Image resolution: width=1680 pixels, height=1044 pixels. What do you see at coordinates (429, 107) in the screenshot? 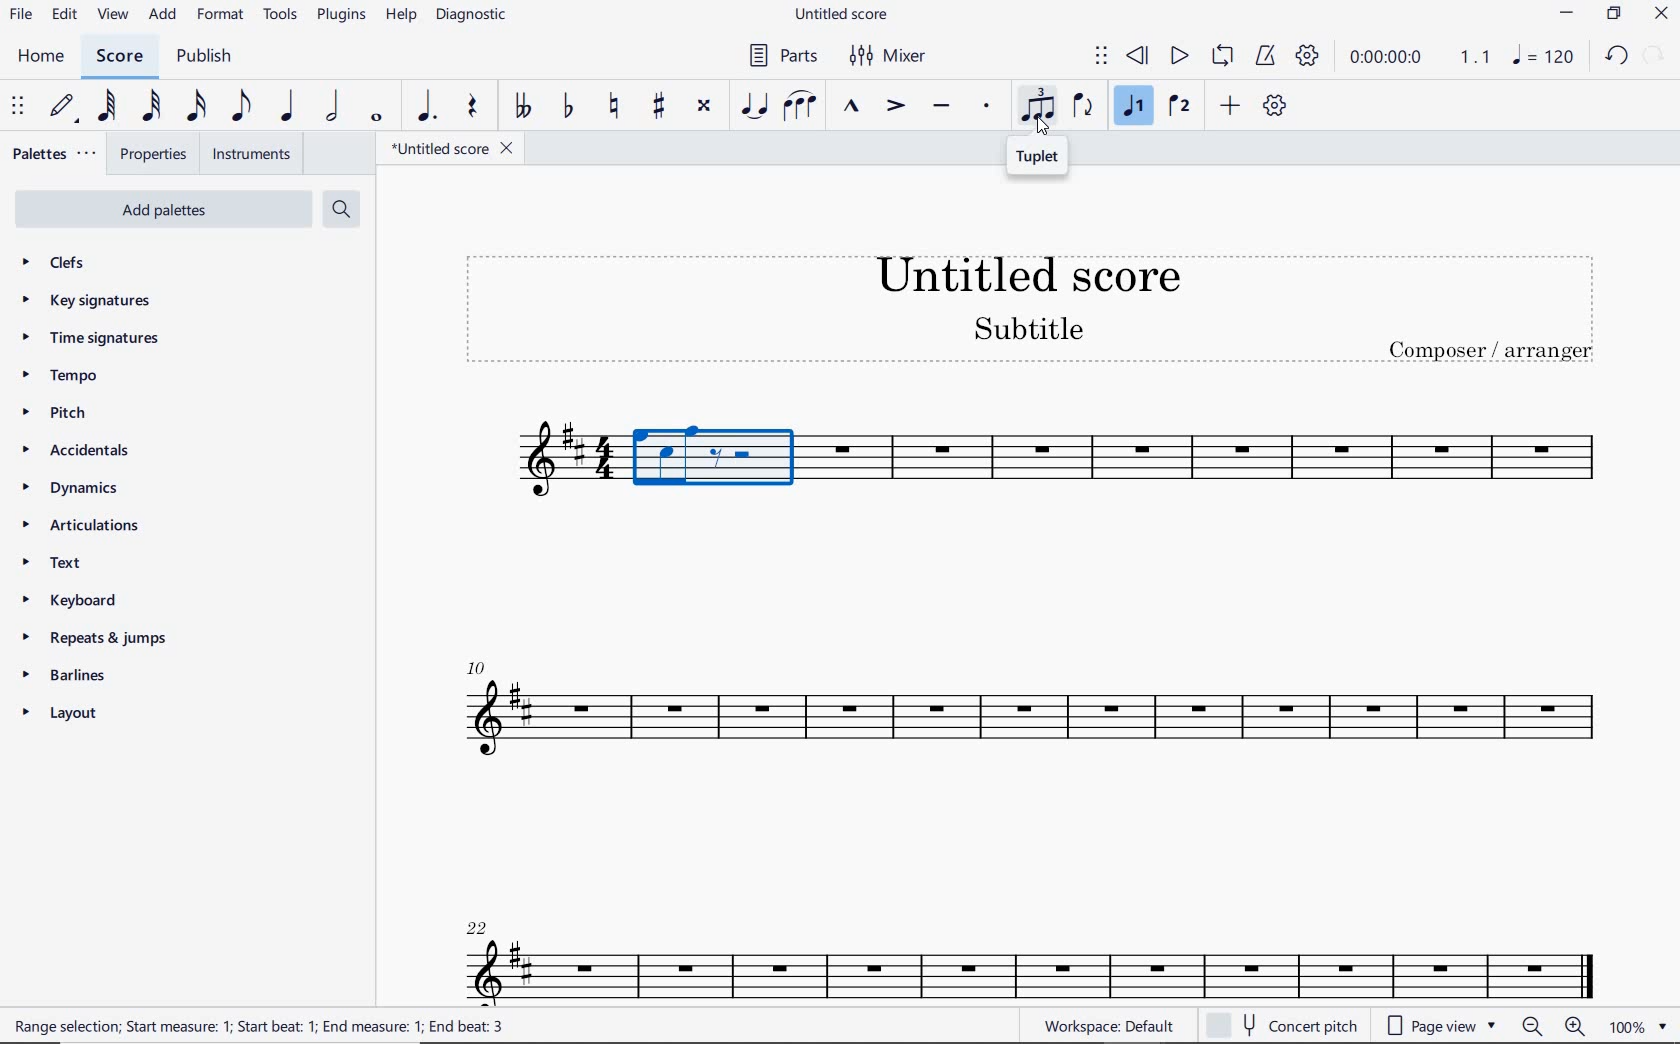
I see `AUGMENTATION DOT` at bounding box center [429, 107].